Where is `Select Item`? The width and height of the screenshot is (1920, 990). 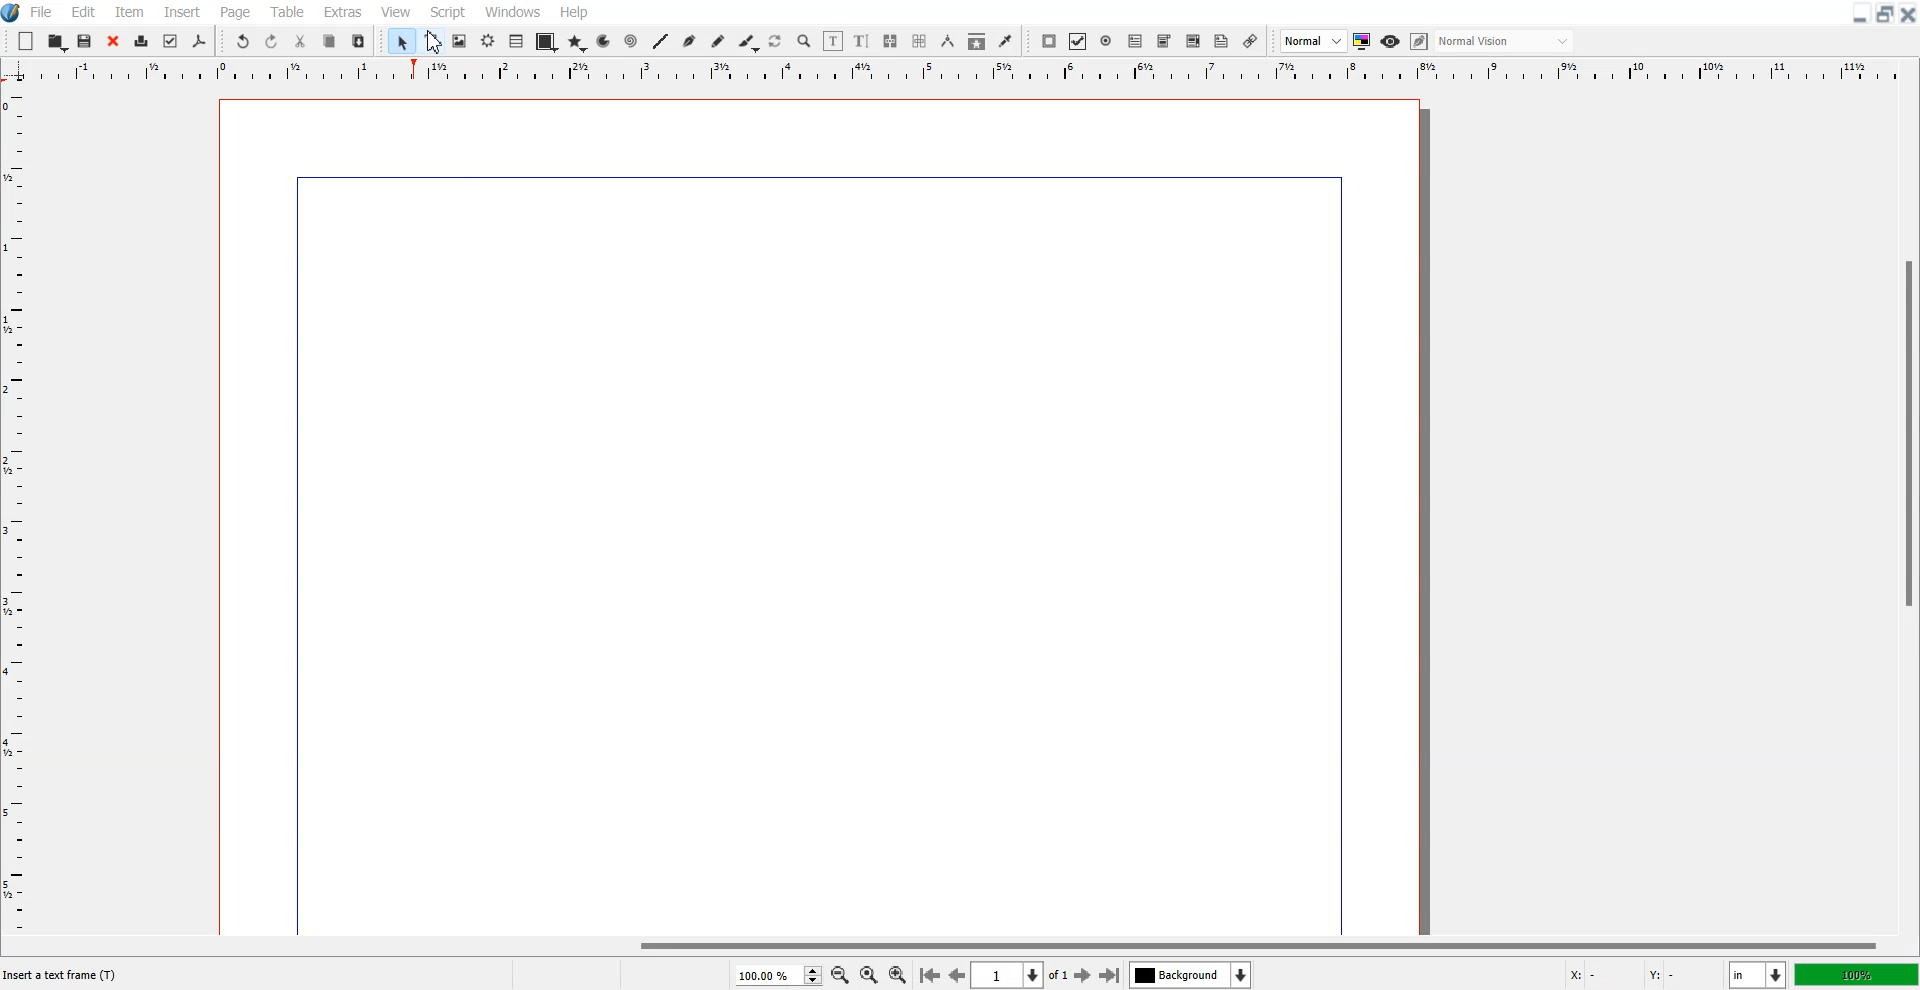 Select Item is located at coordinates (403, 41).